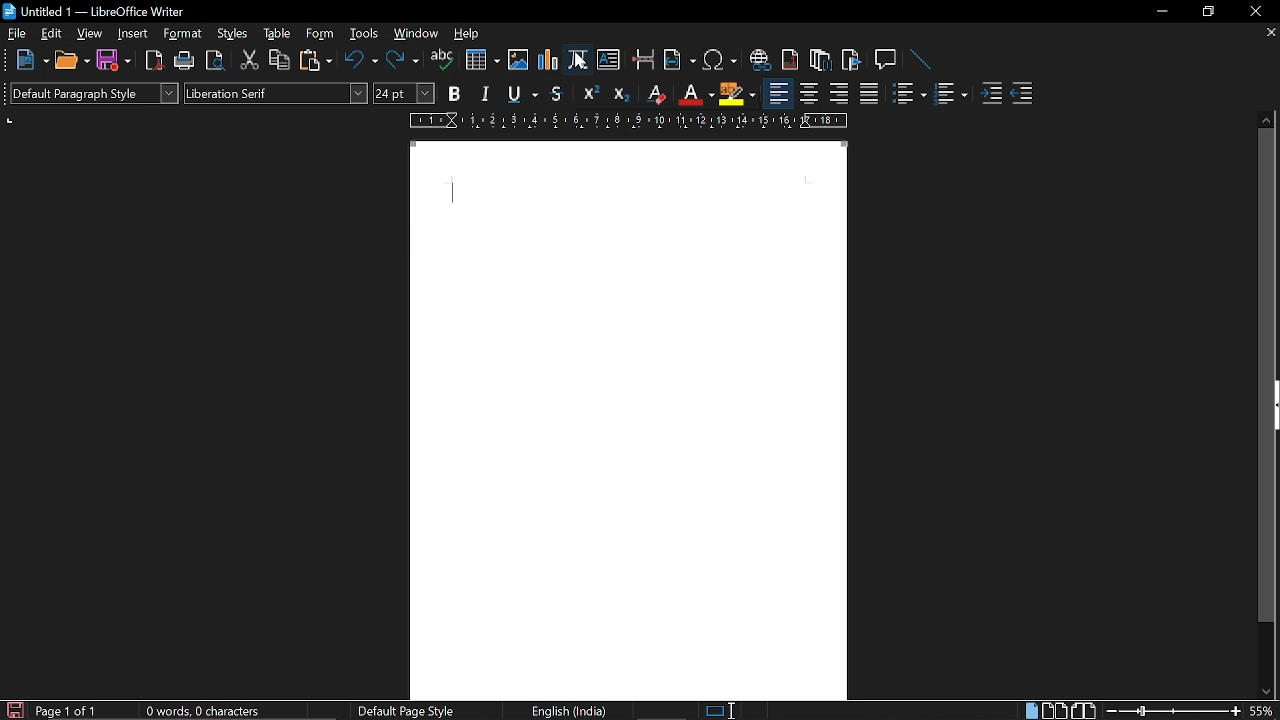 The image size is (1280, 720). Describe the element at coordinates (229, 35) in the screenshot. I see `styles` at that location.